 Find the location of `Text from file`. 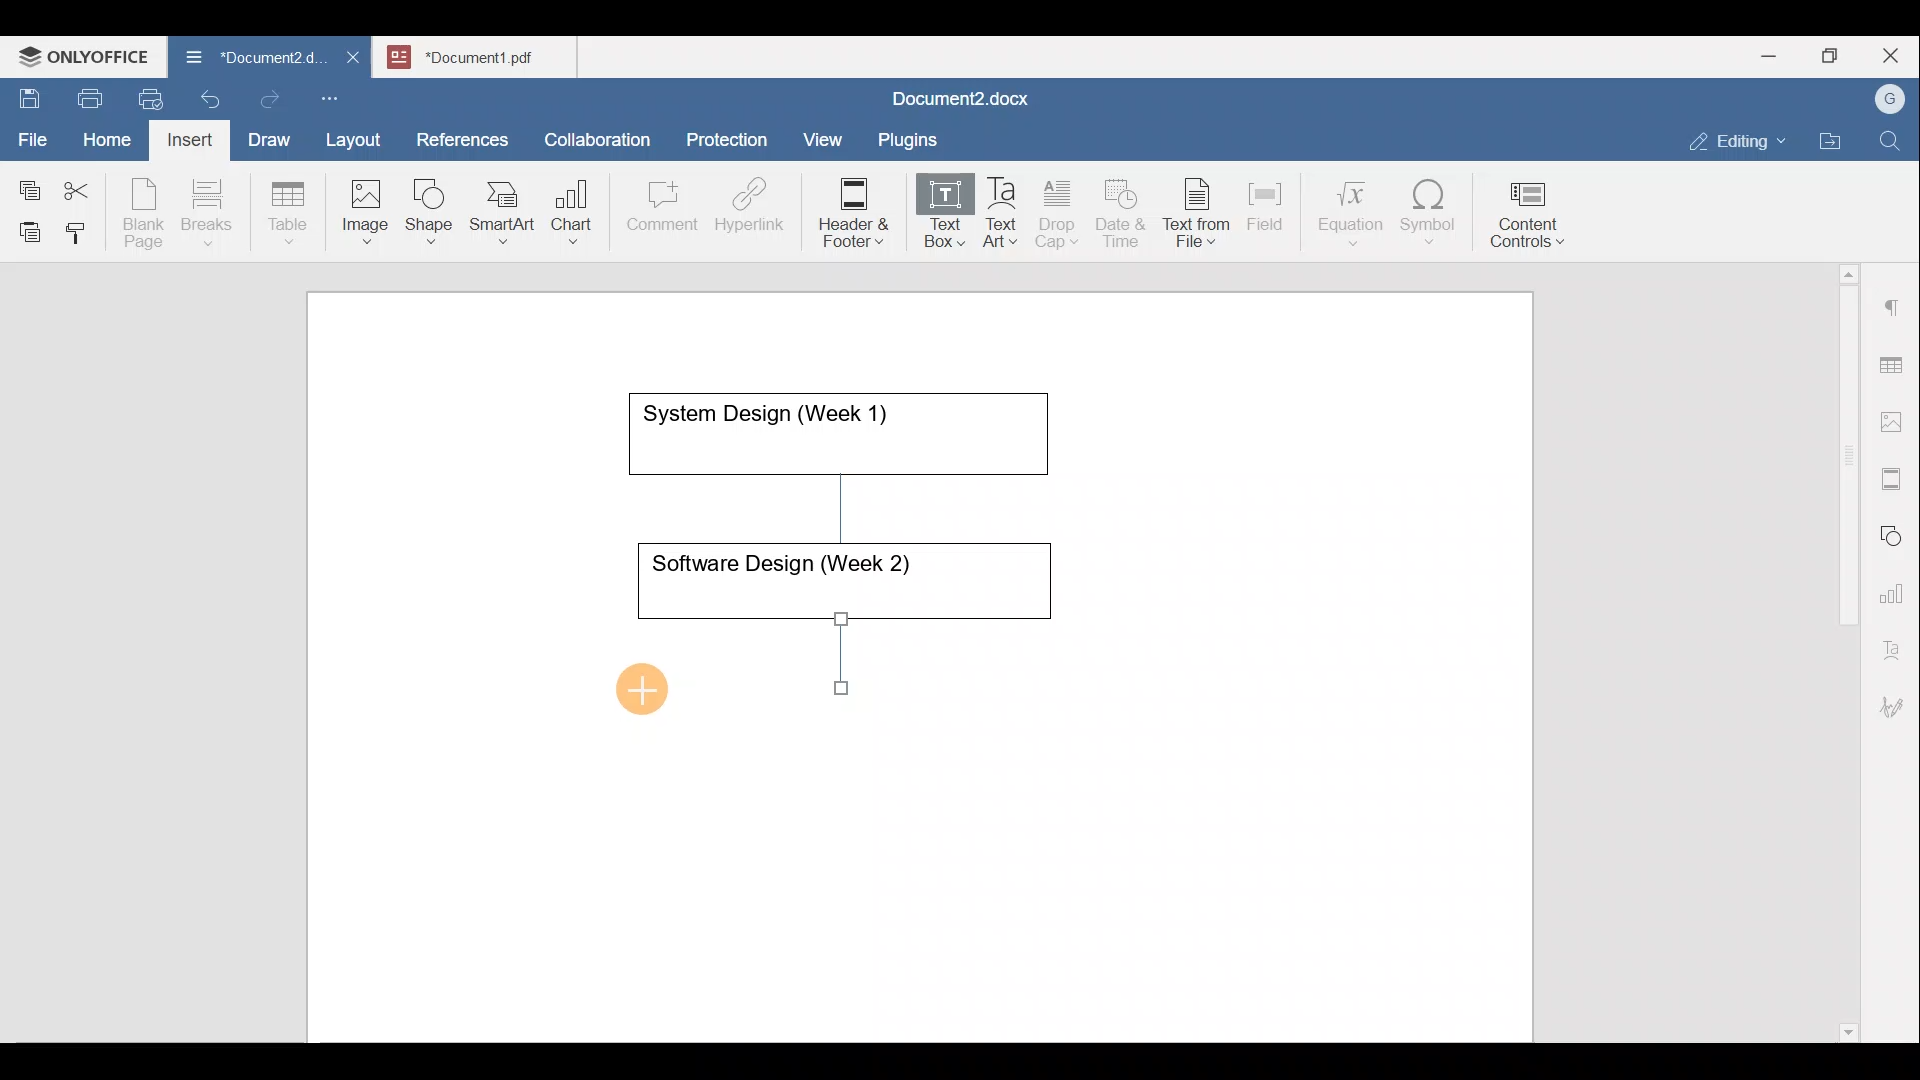

Text from file is located at coordinates (1200, 211).